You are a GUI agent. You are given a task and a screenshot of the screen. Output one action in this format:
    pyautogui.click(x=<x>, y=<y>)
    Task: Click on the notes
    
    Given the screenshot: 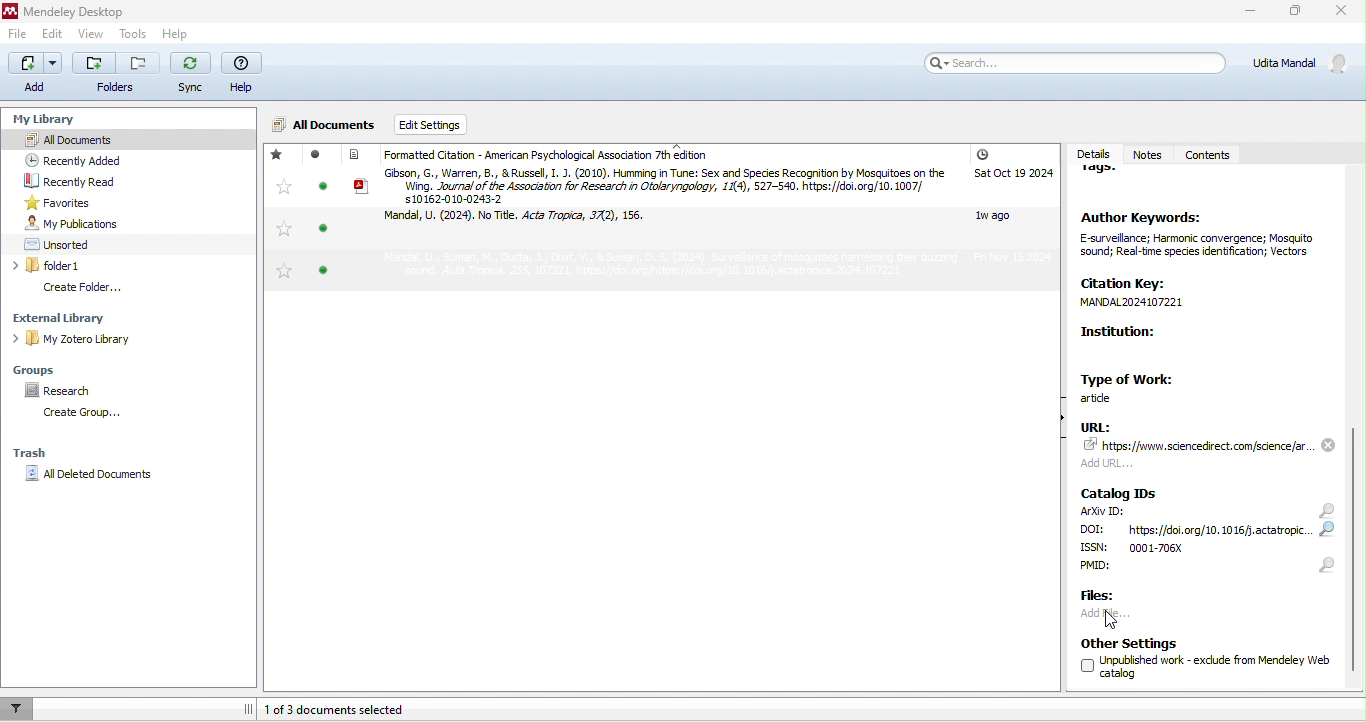 What is the action you would take?
    pyautogui.click(x=1147, y=147)
    